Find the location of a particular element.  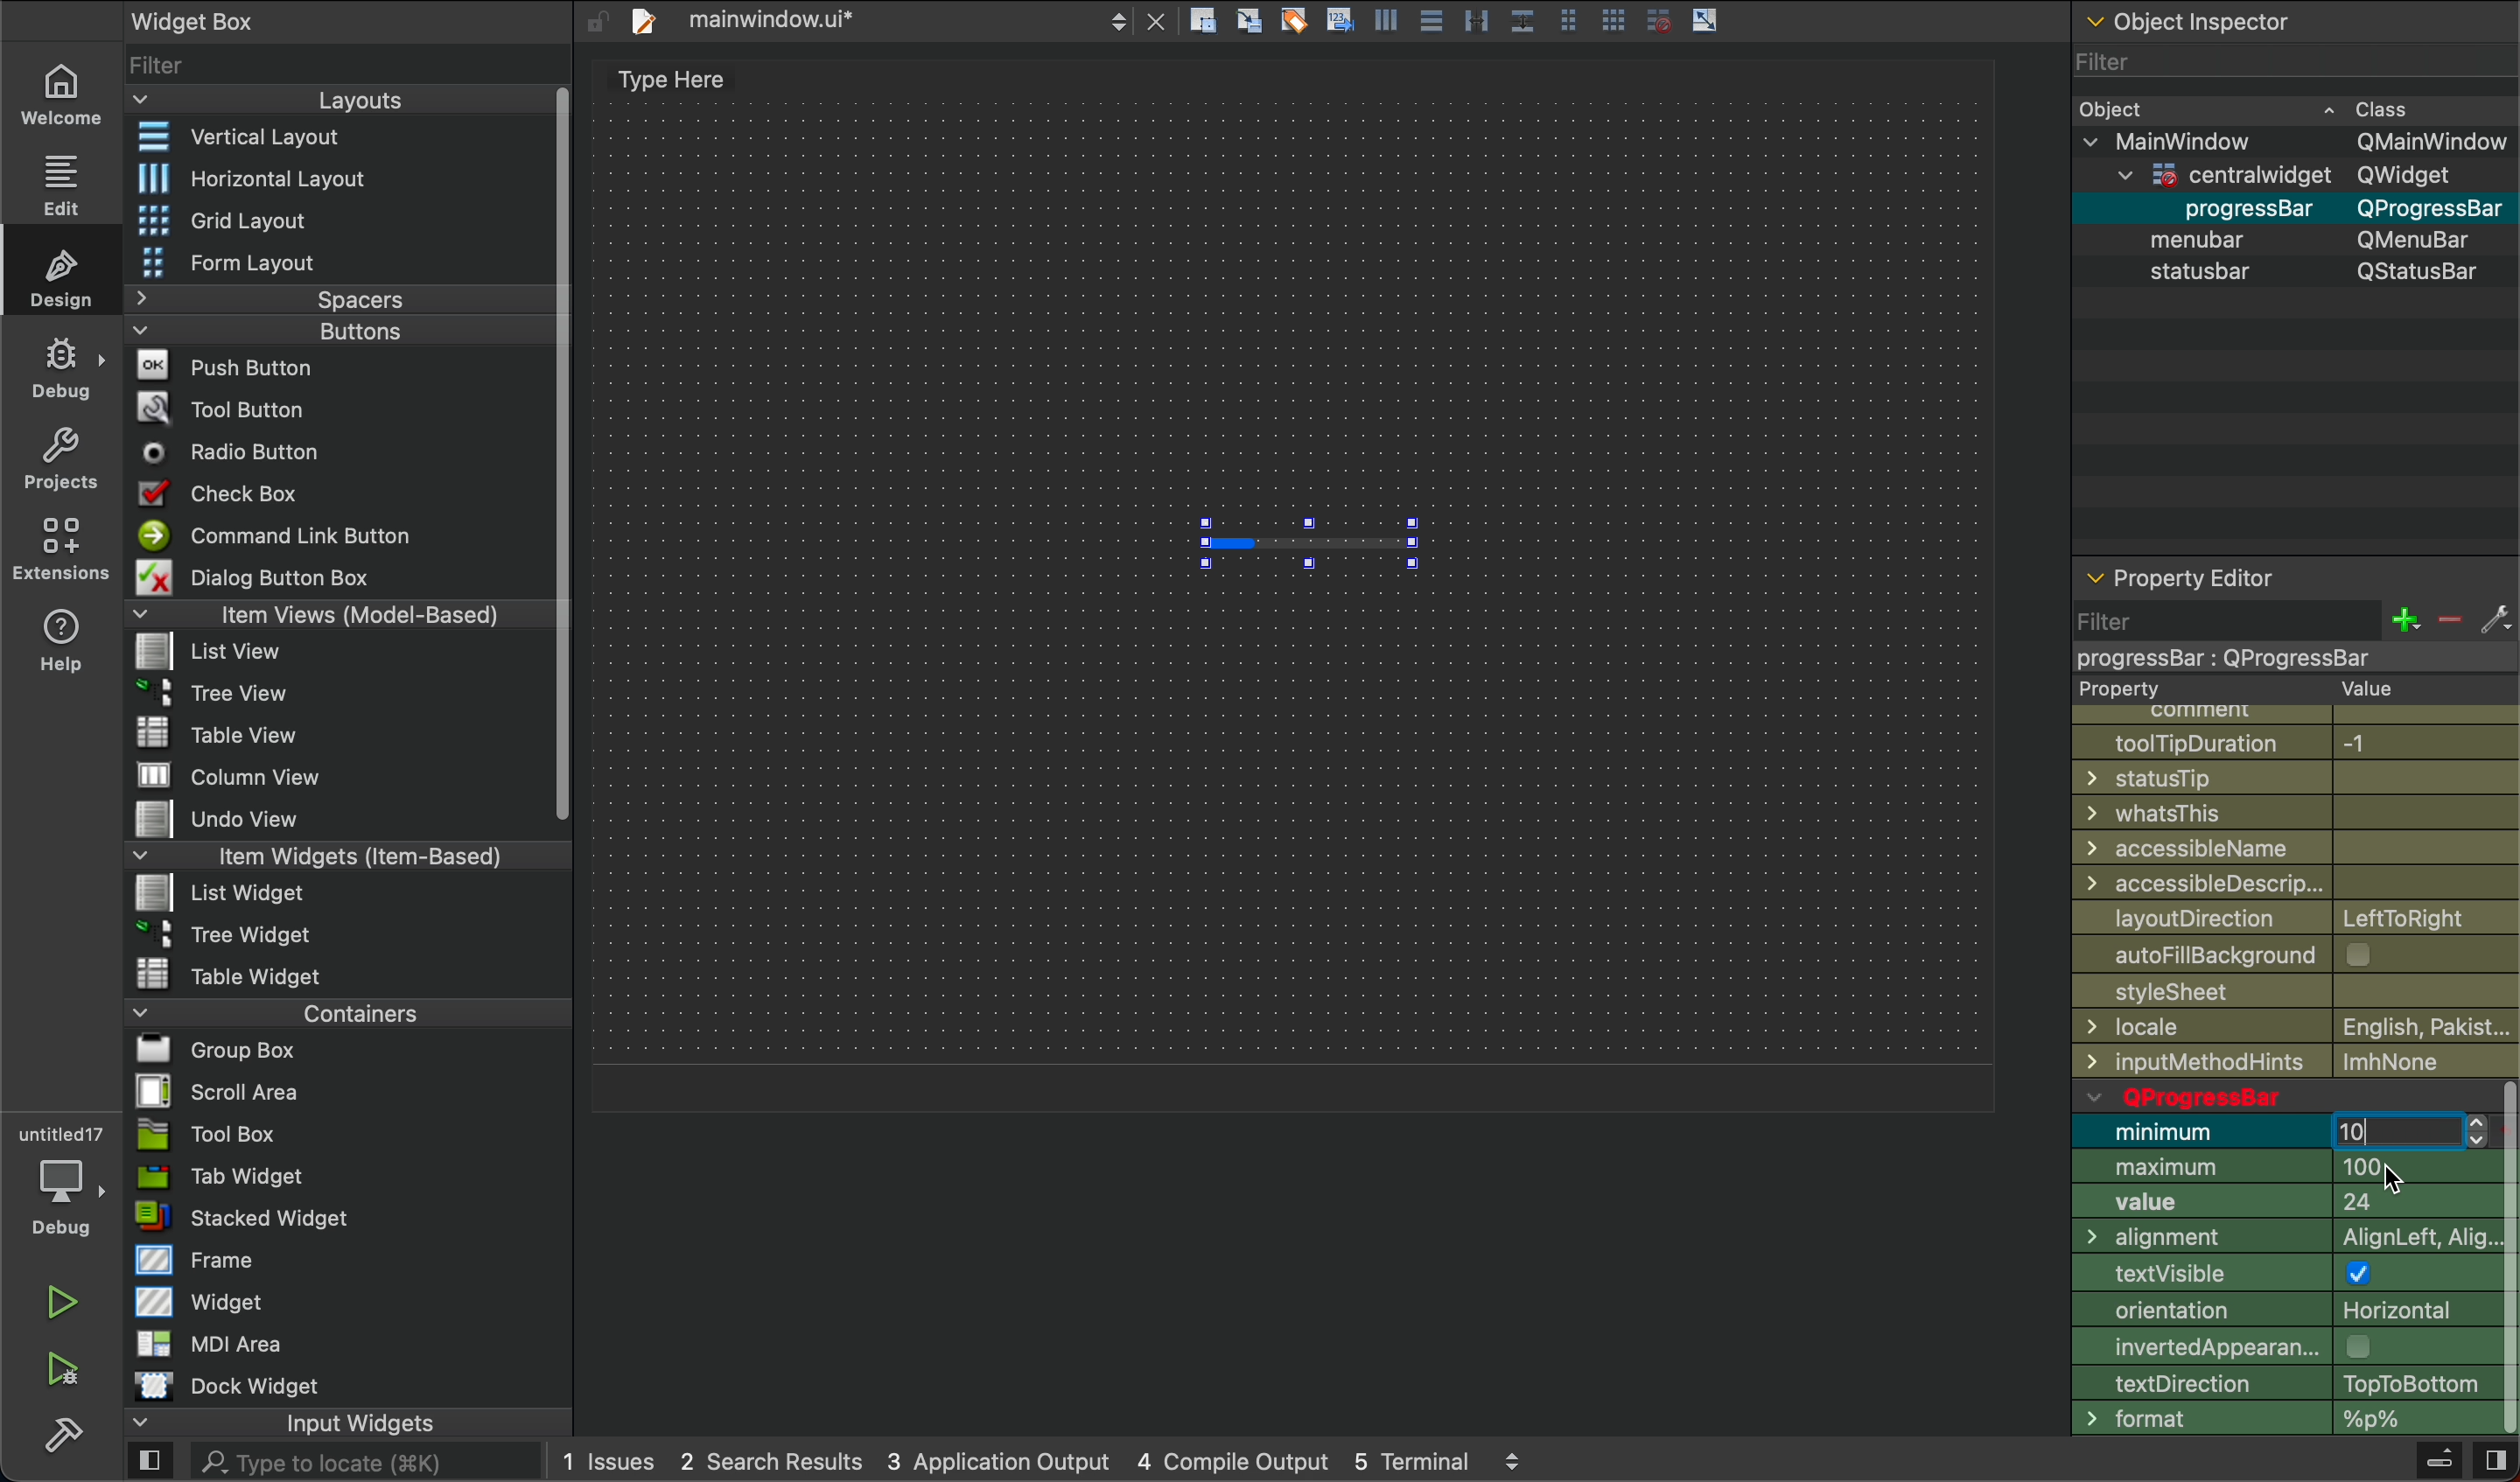

debugger is located at coordinates (60, 1177).